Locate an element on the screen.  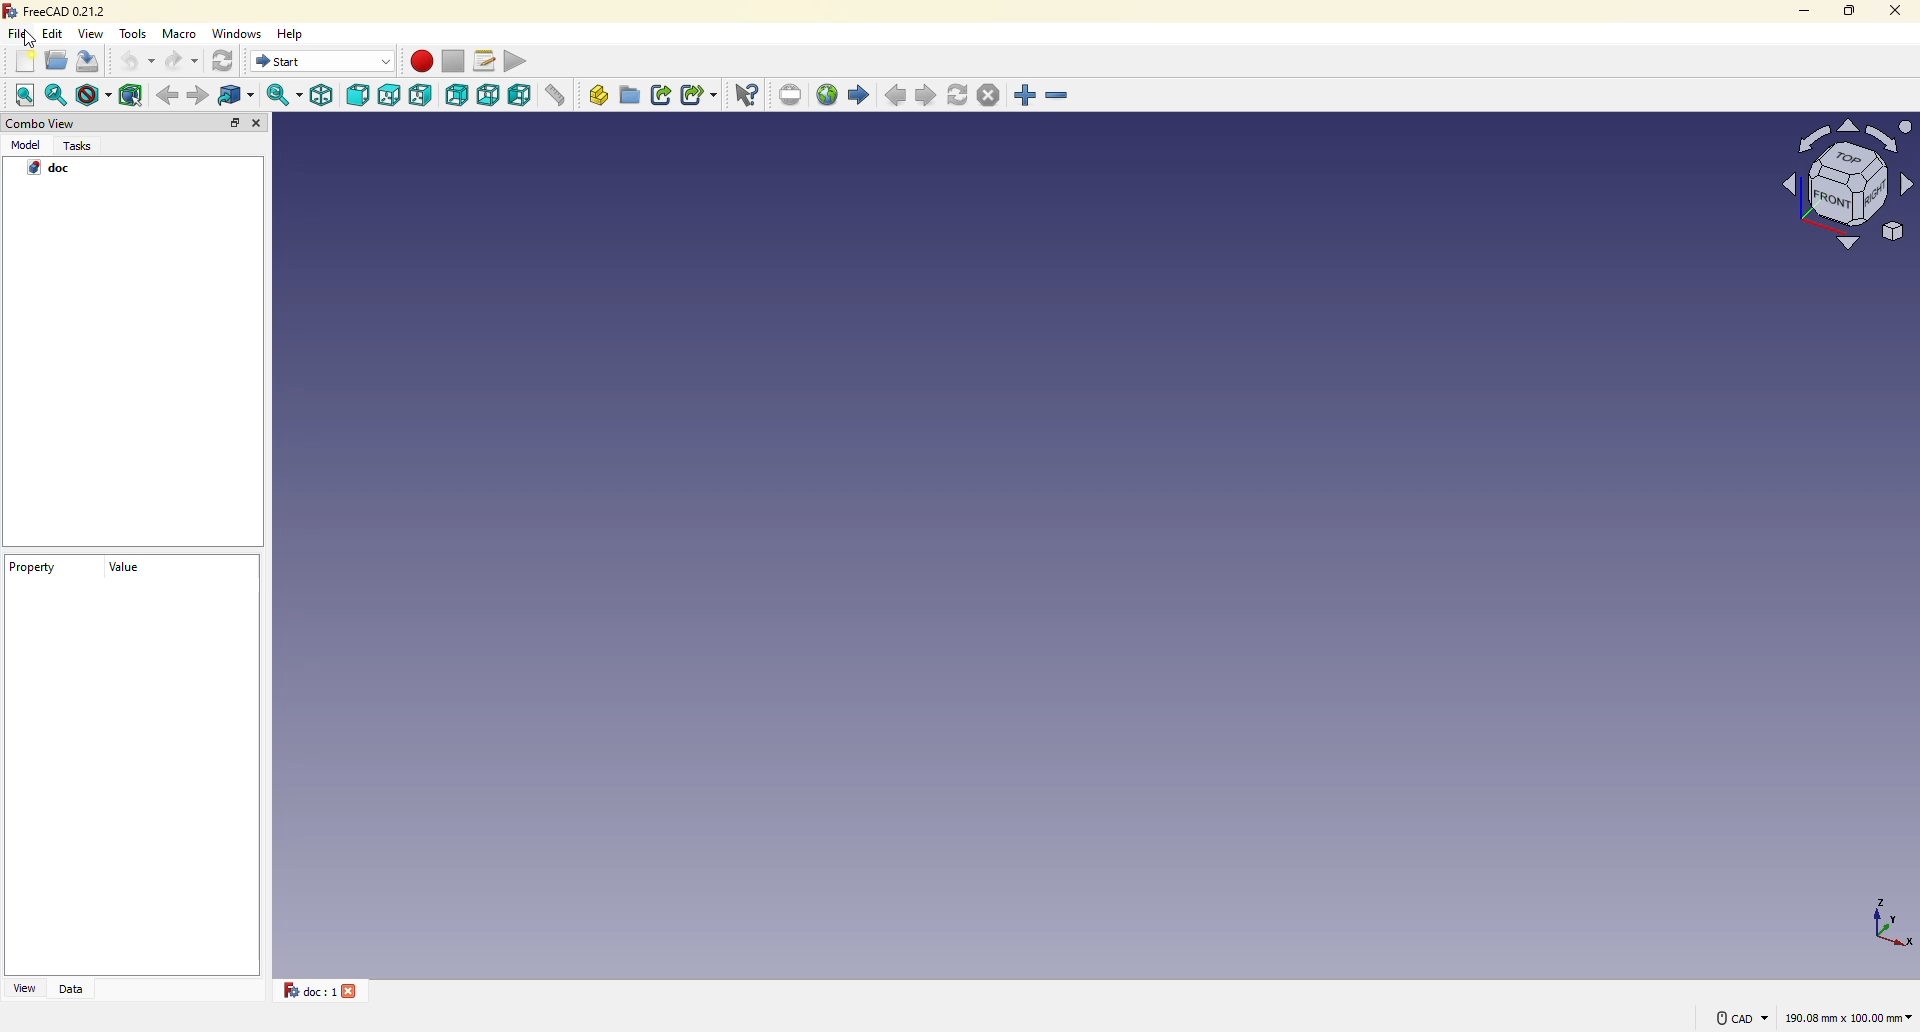
maximize is located at coordinates (1848, 10).